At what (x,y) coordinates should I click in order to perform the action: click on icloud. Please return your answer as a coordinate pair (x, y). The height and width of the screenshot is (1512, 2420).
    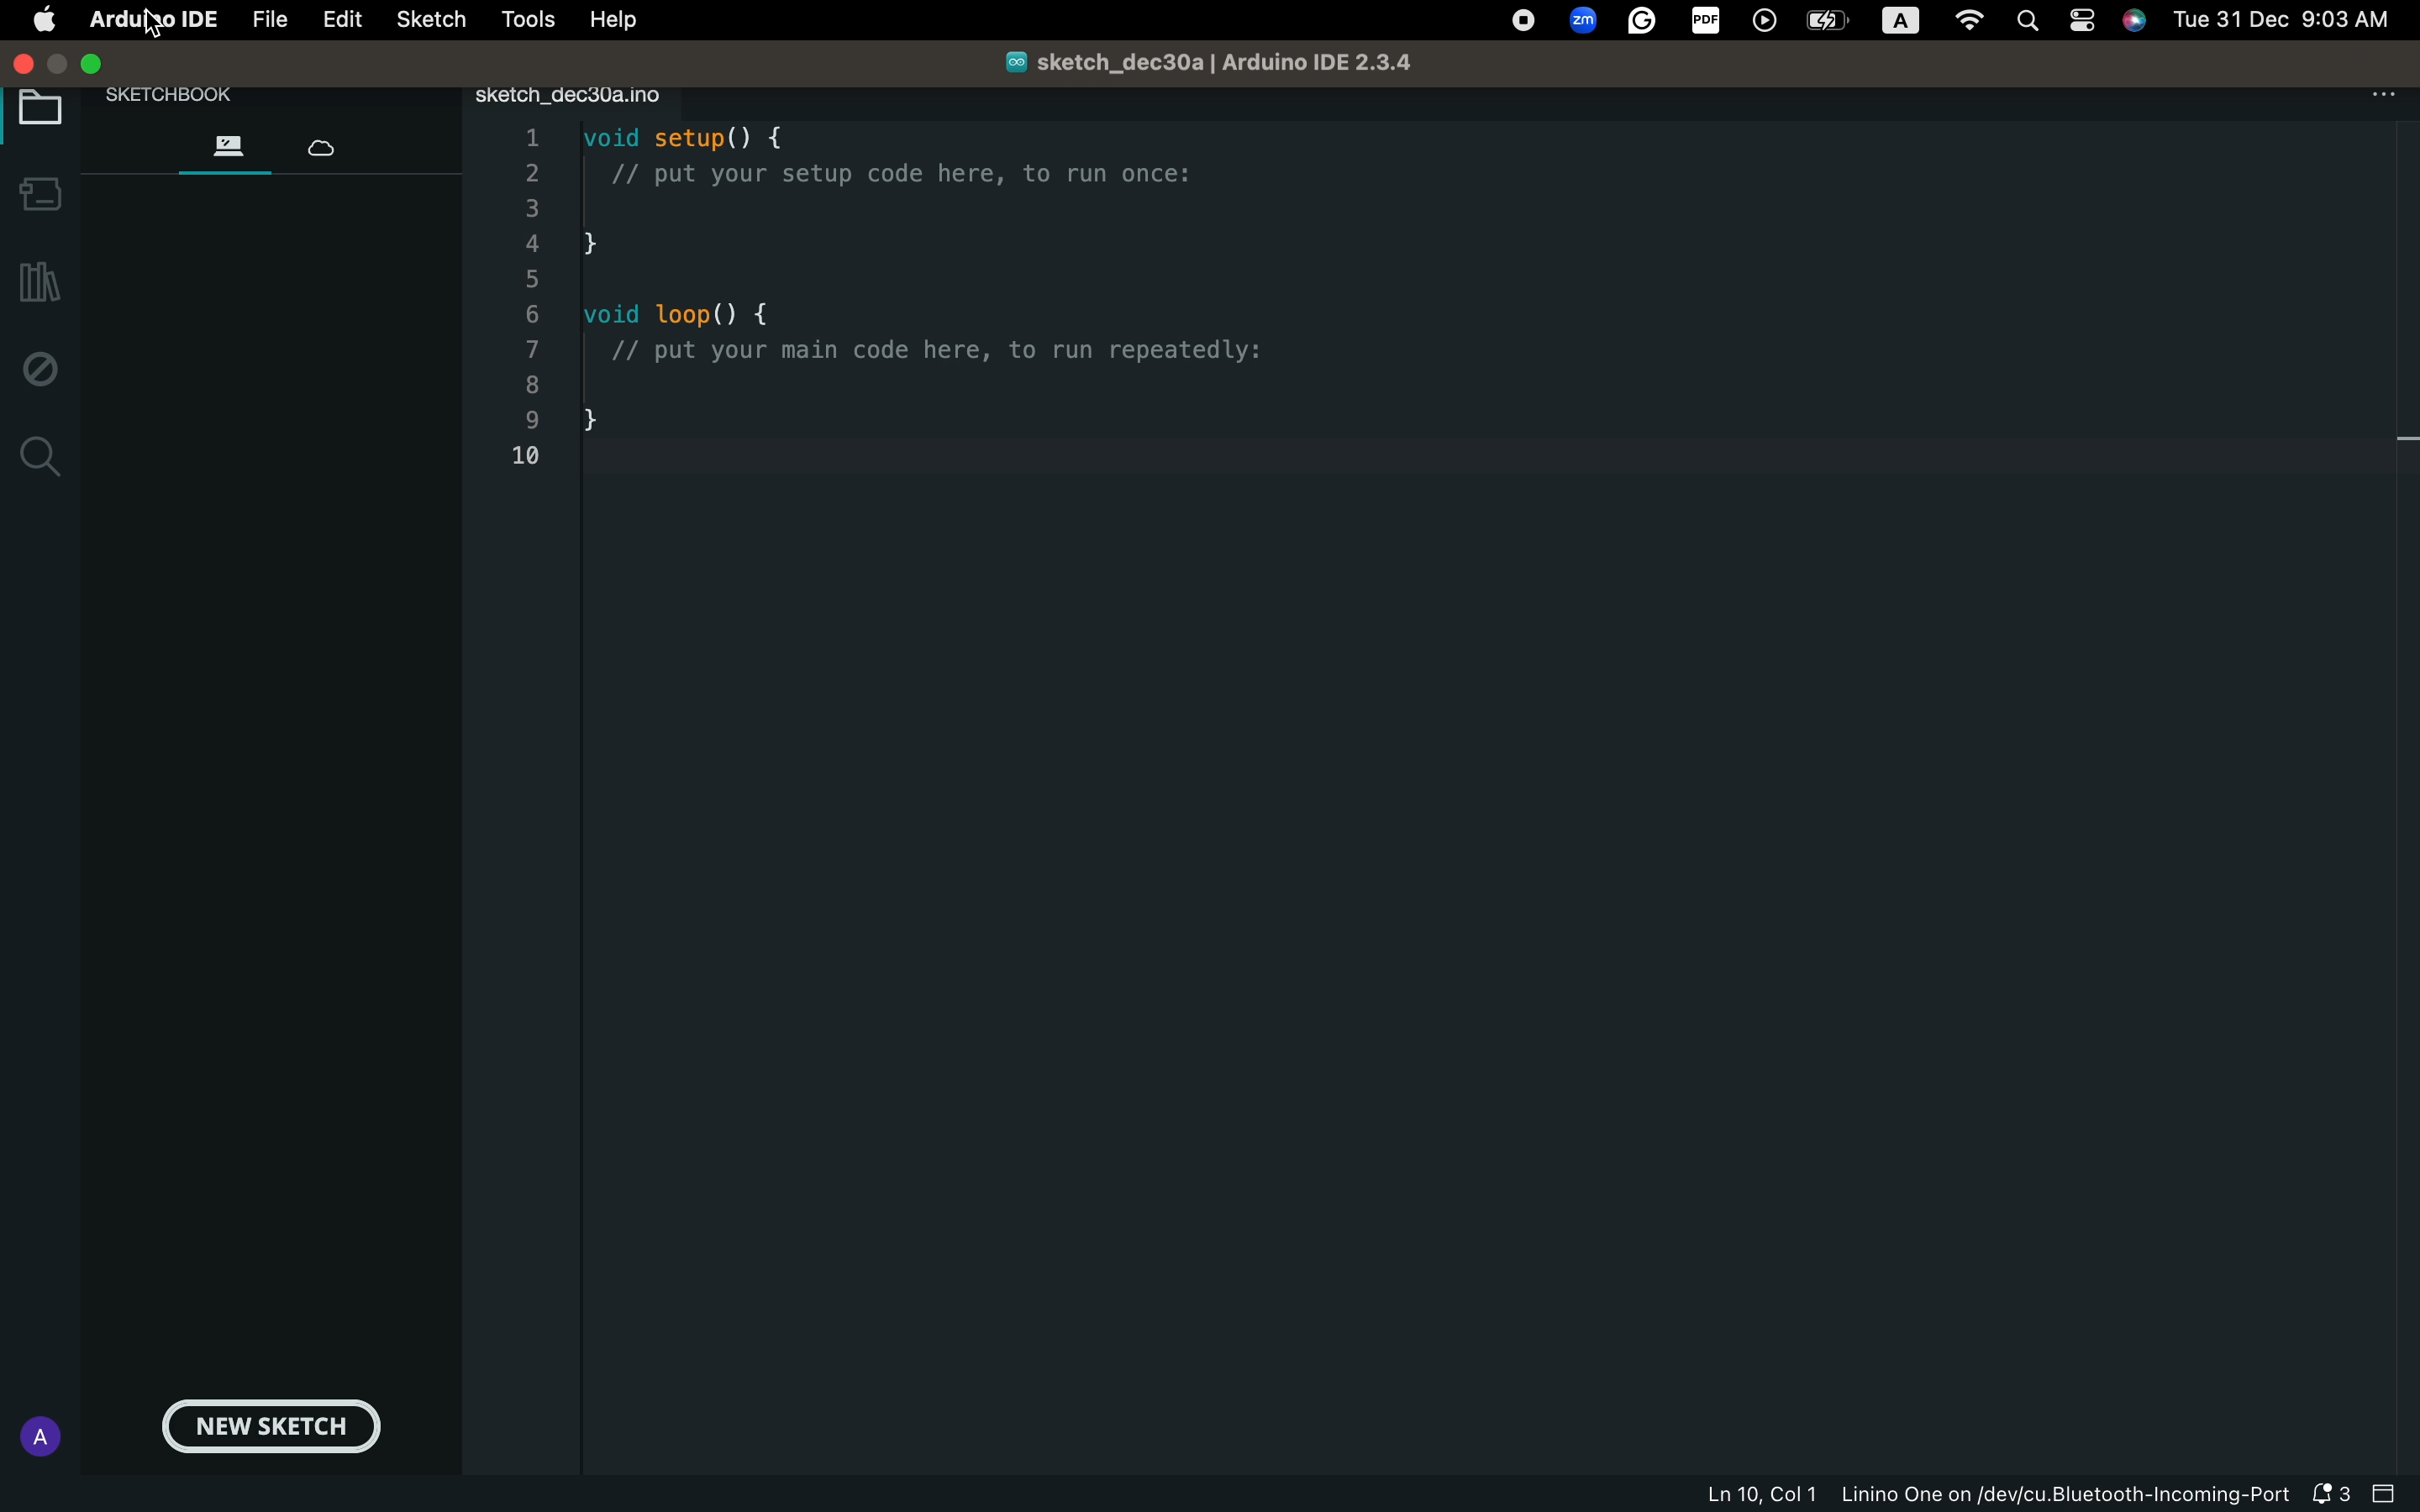
    Looking at the image, I should click on (333, 141).